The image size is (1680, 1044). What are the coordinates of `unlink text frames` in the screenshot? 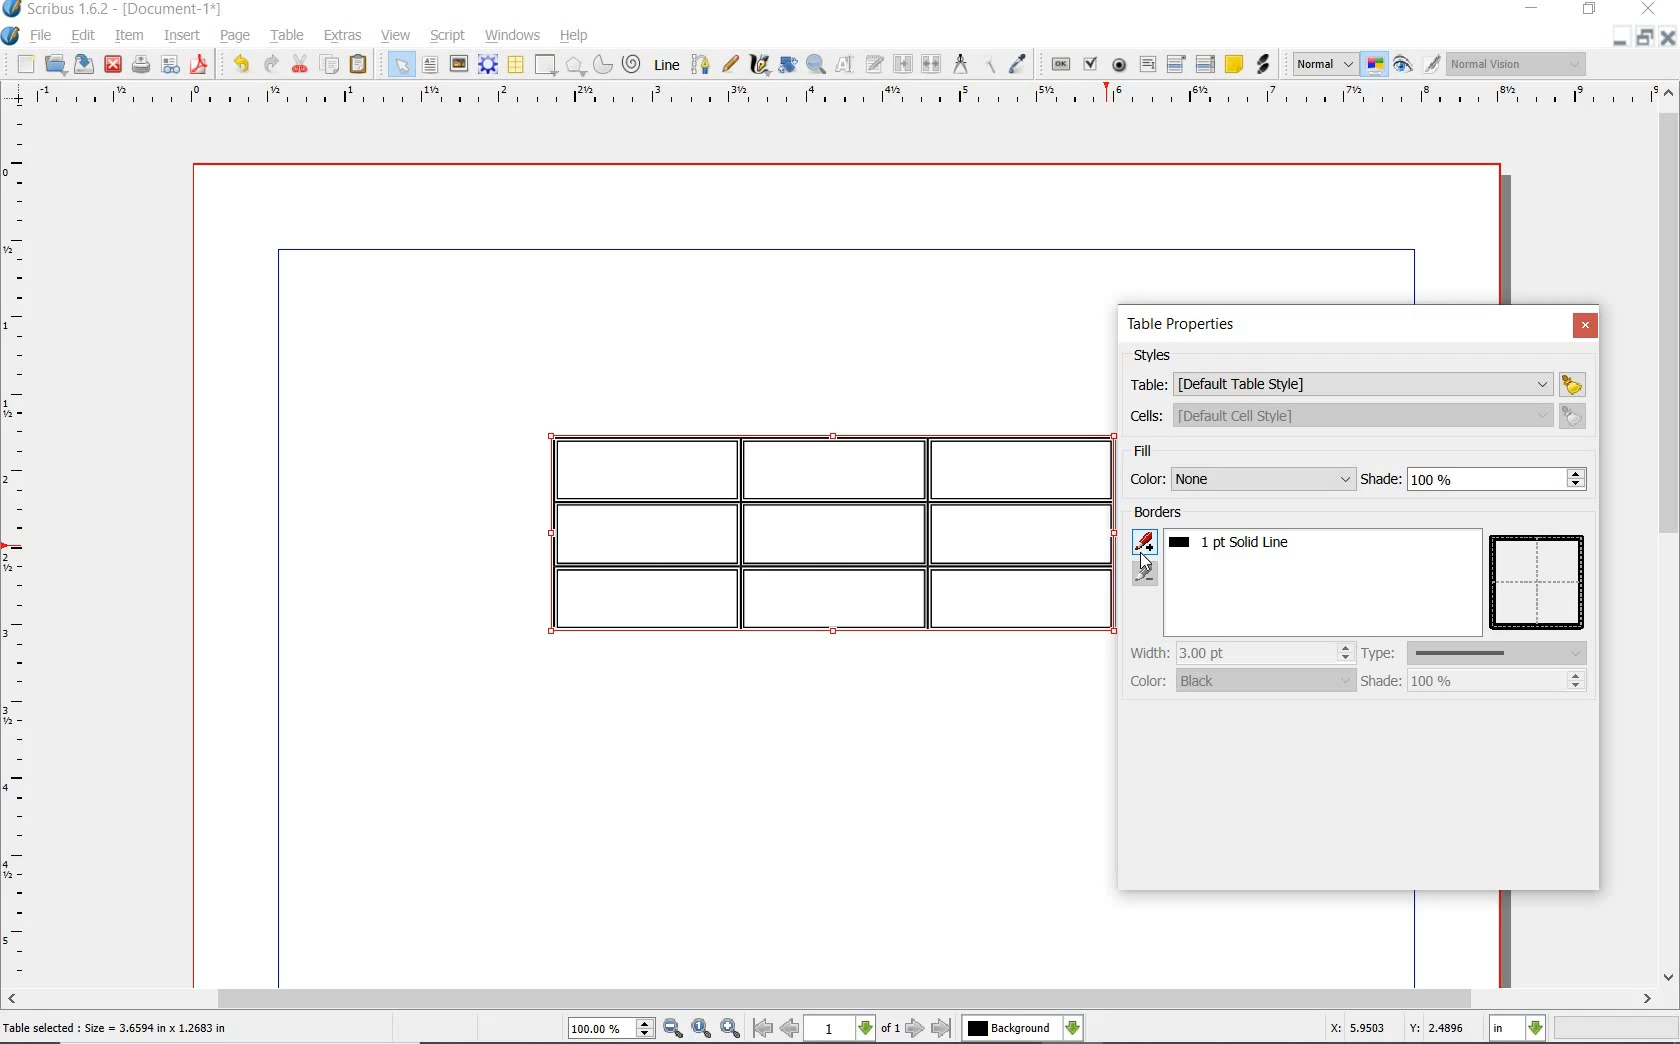 It's located at (932, 64).